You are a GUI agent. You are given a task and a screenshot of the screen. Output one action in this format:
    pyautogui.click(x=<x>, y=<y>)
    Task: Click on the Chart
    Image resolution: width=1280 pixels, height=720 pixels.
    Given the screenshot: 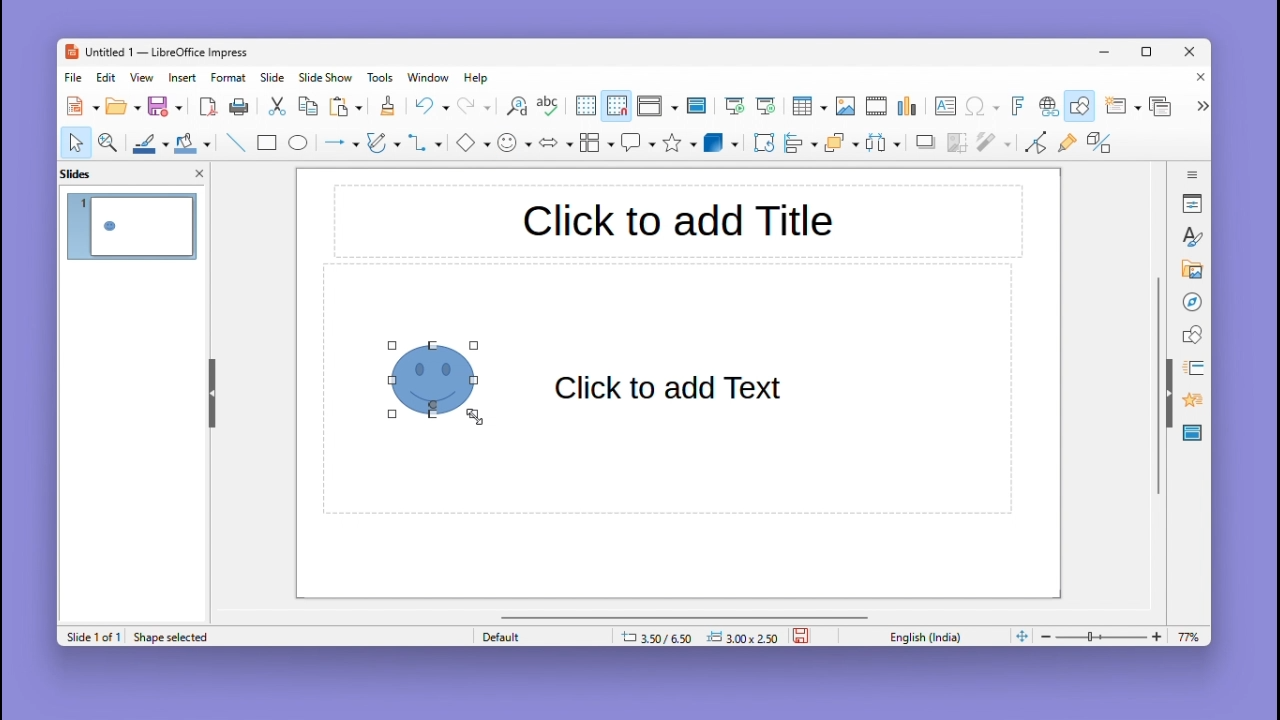 What is the action you would take?
    pyautogui.click(x=909, y=107)
    